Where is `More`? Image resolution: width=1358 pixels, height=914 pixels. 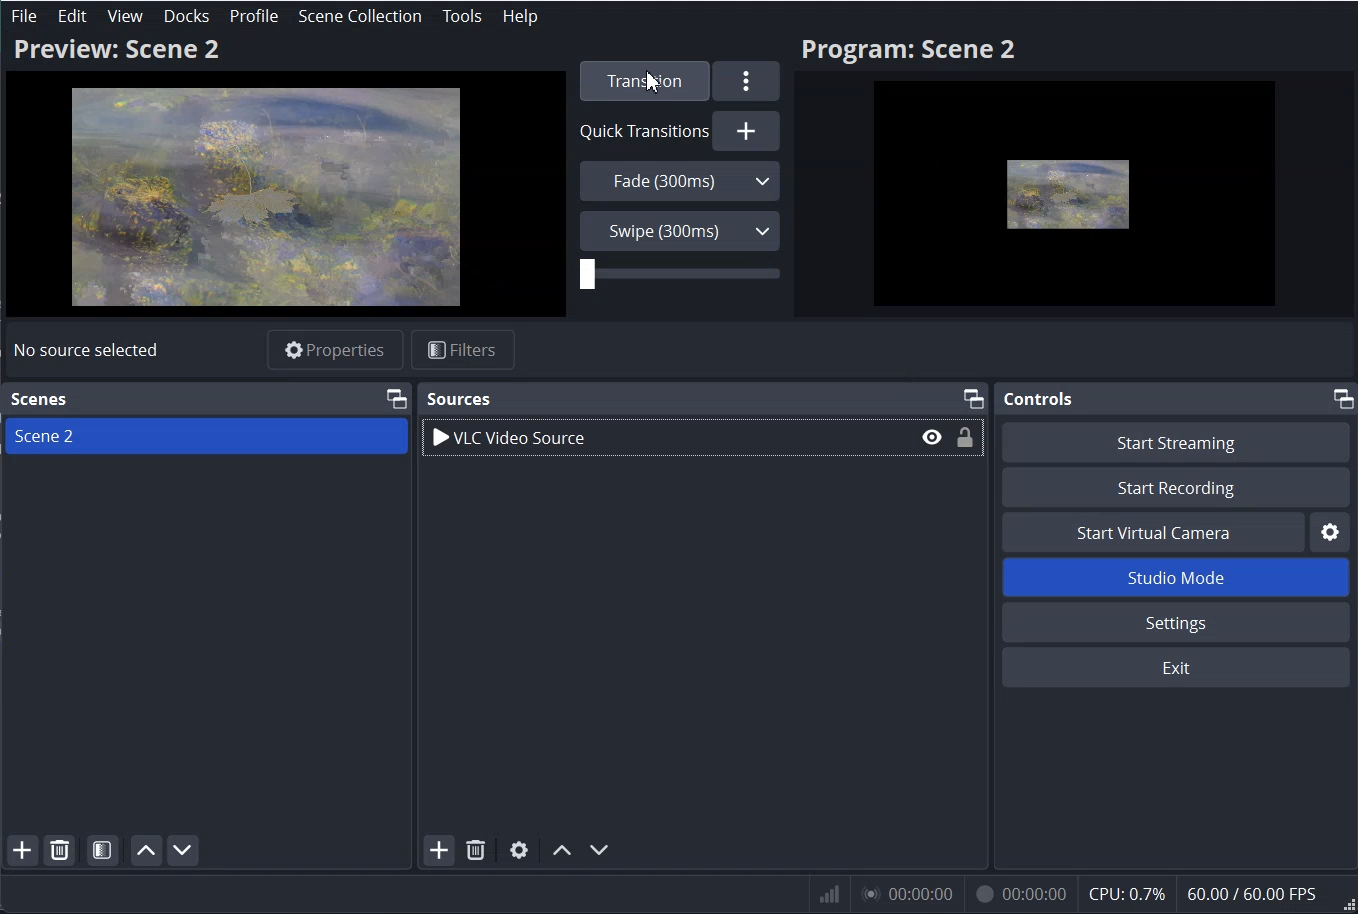
More is located at coordinates (748, 81).